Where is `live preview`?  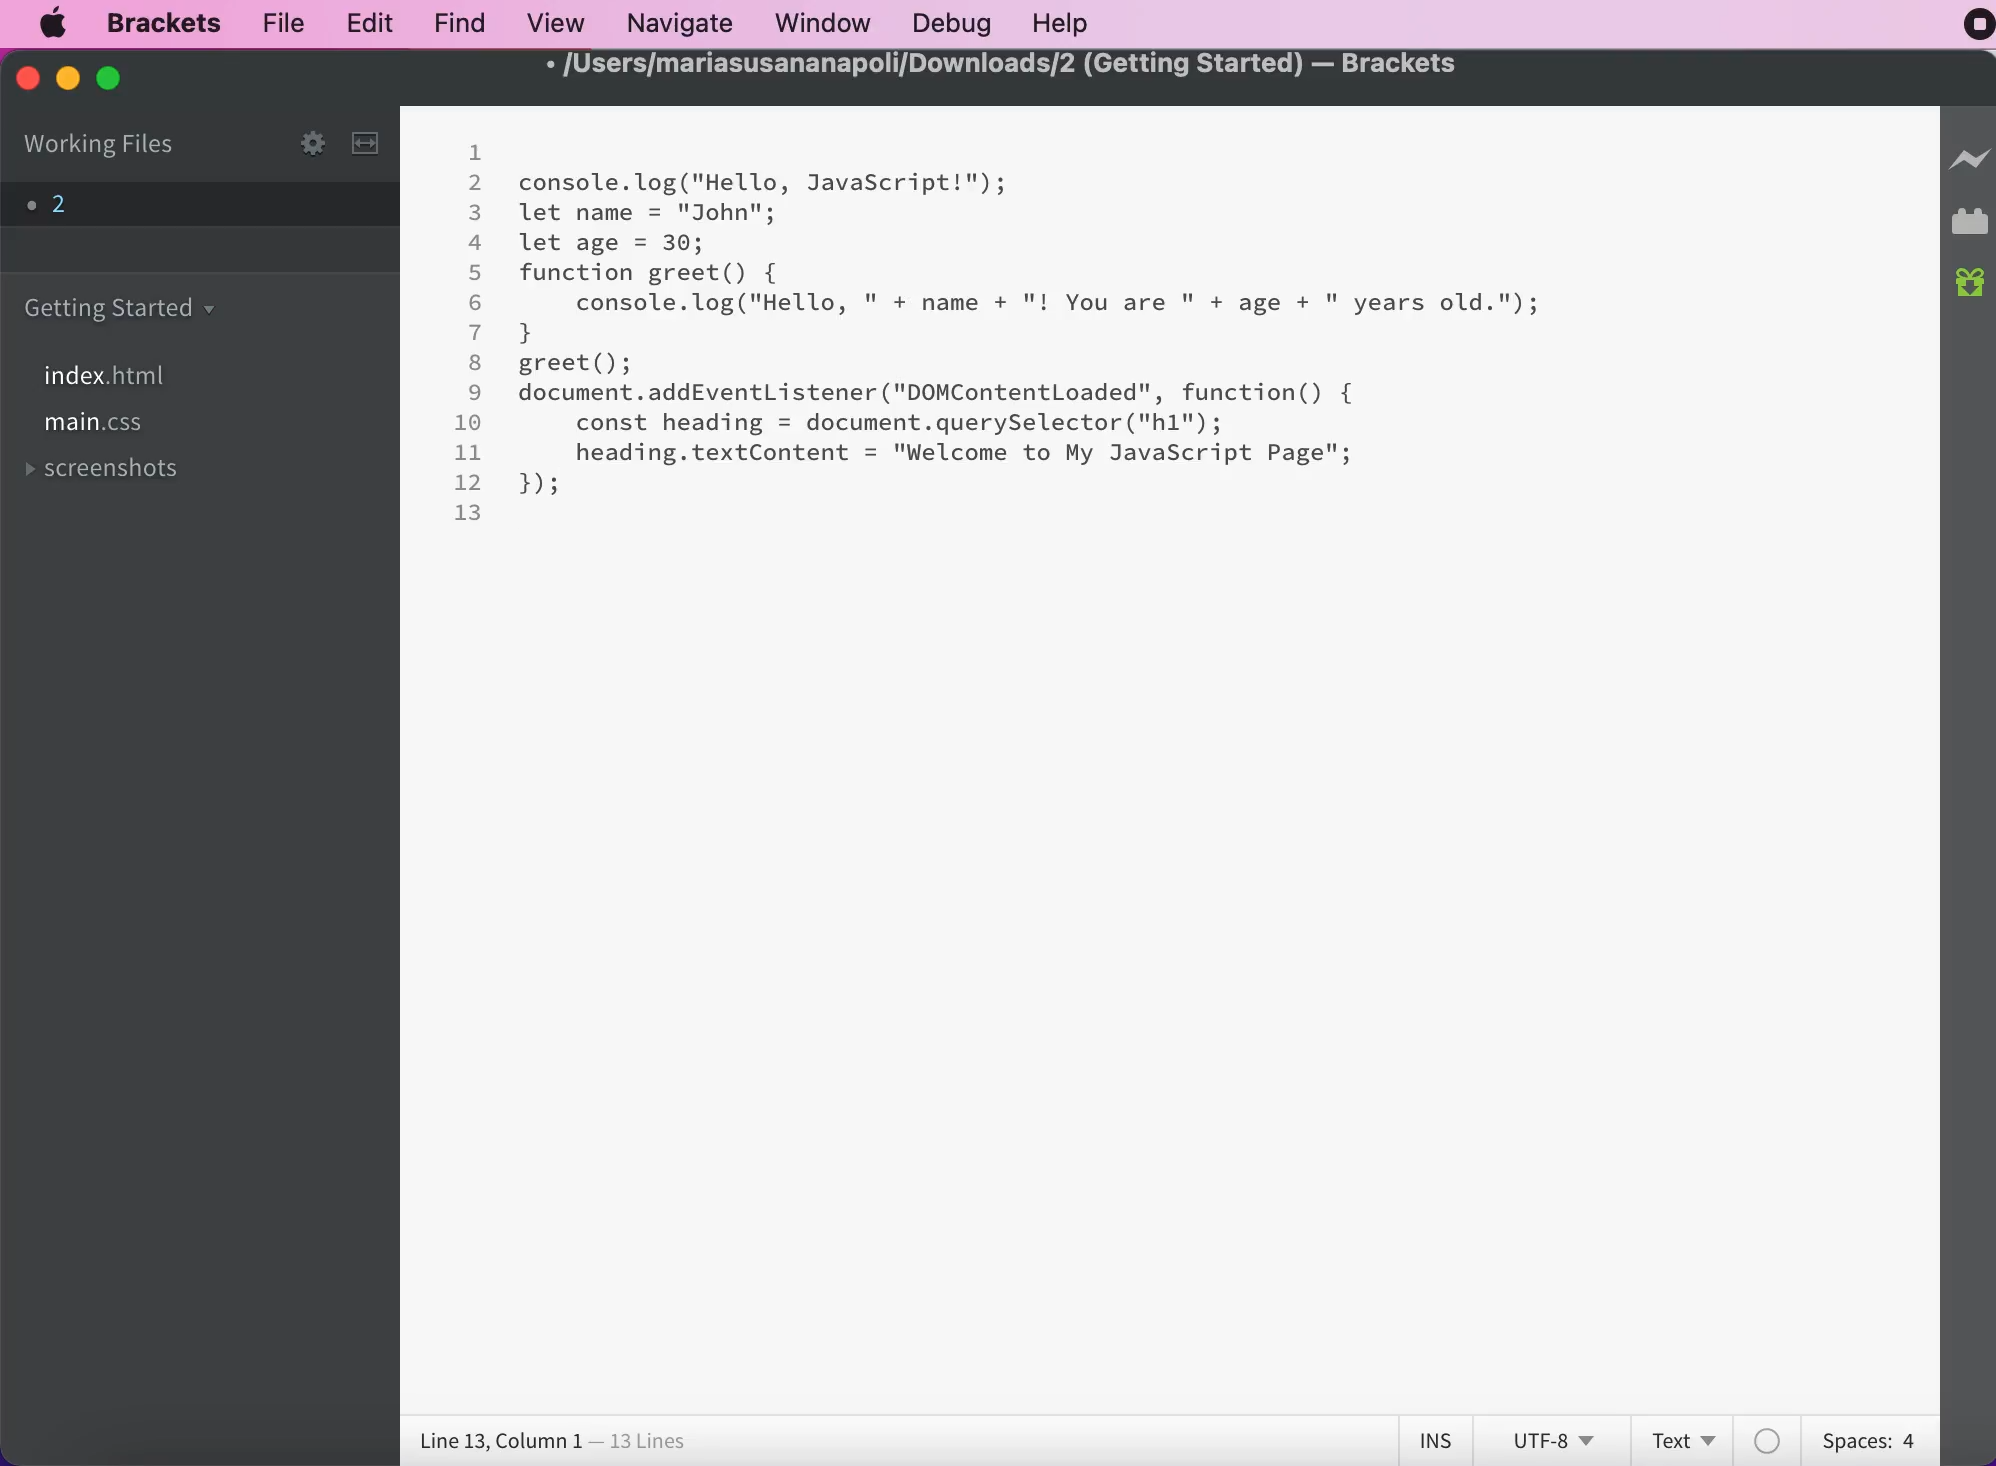 live preview is located at coordinates (1969, 159).